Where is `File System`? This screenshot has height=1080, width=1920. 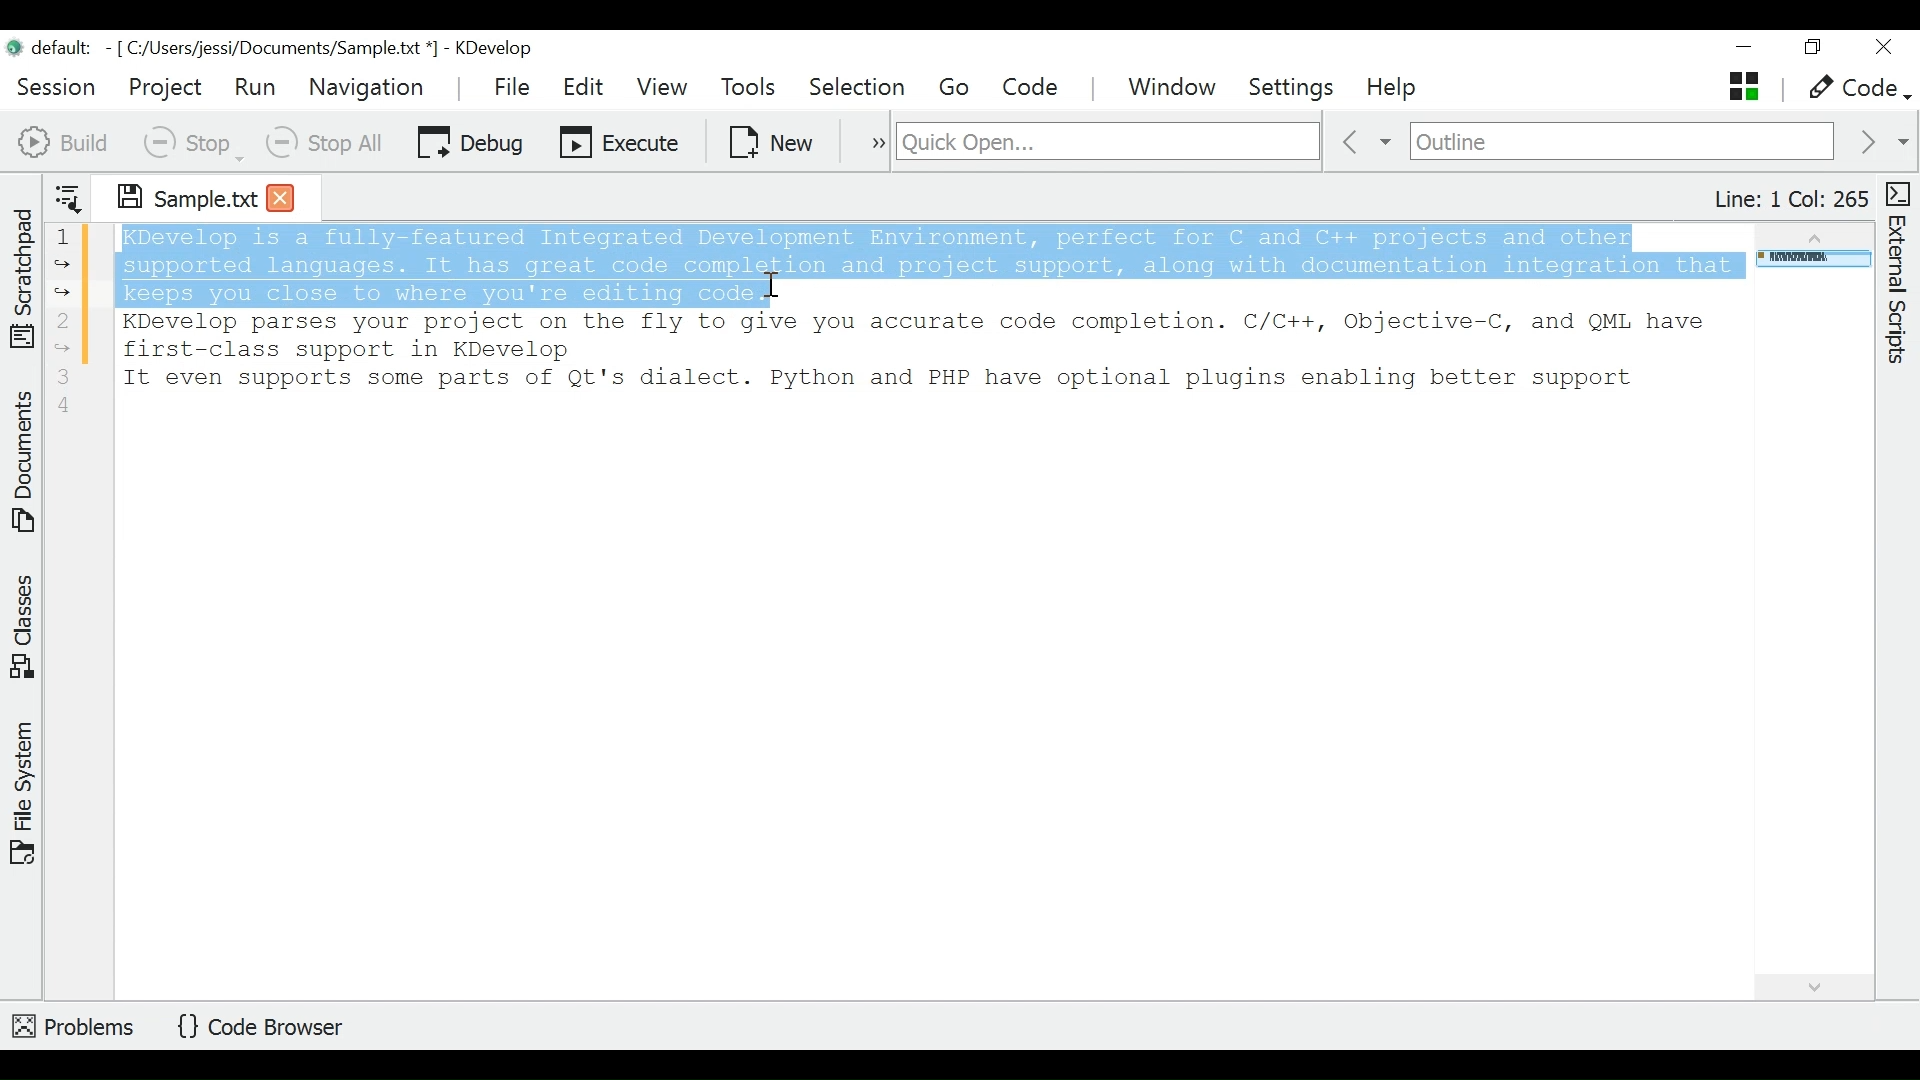 File System is located at coordinates (23, 791).